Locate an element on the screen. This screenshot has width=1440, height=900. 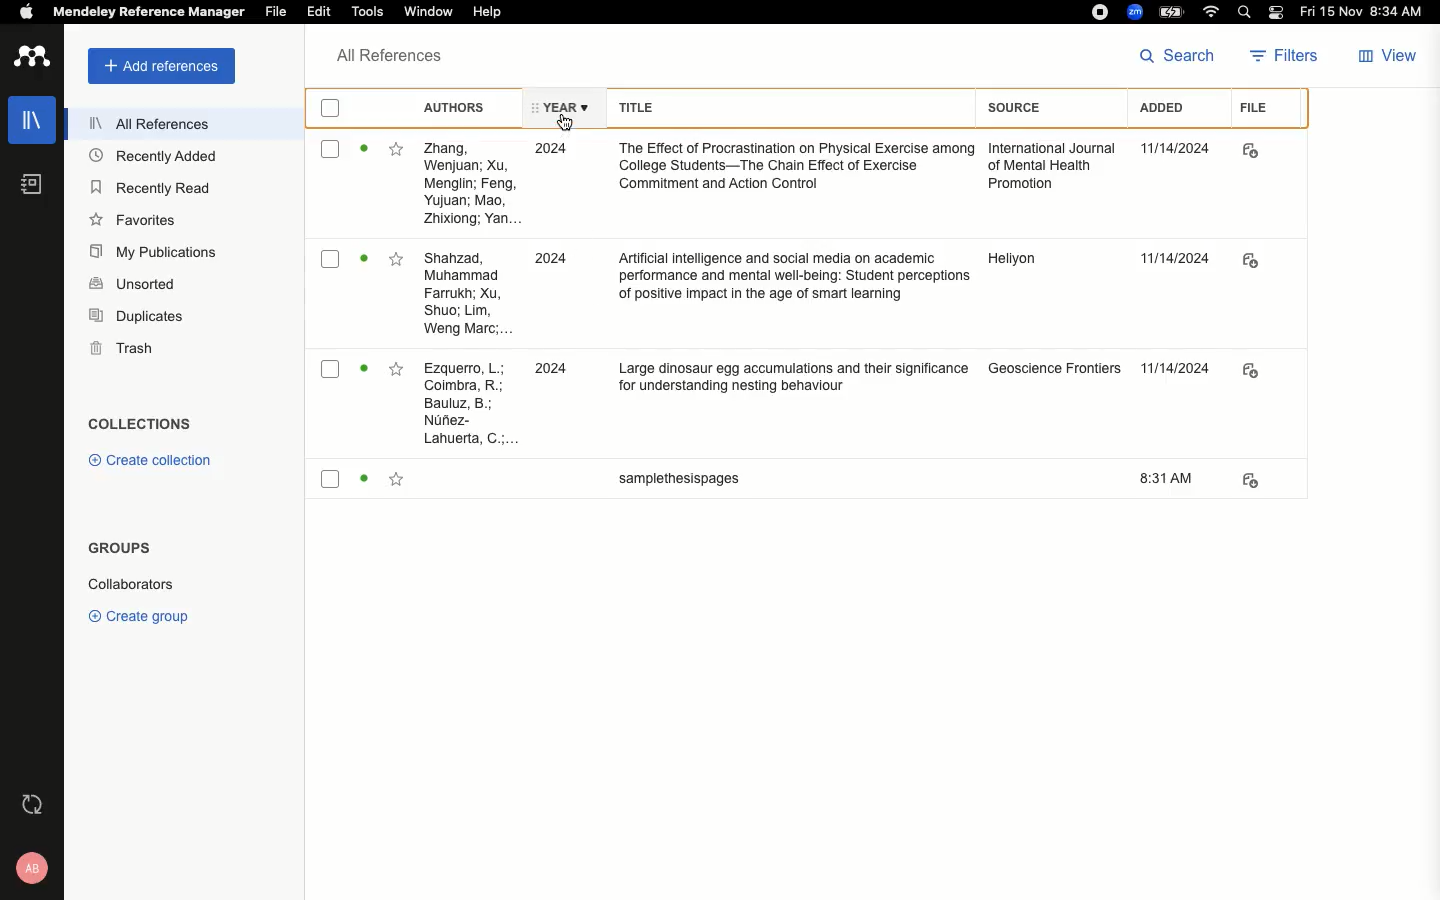
Add references is located at coordinates (161, 66).